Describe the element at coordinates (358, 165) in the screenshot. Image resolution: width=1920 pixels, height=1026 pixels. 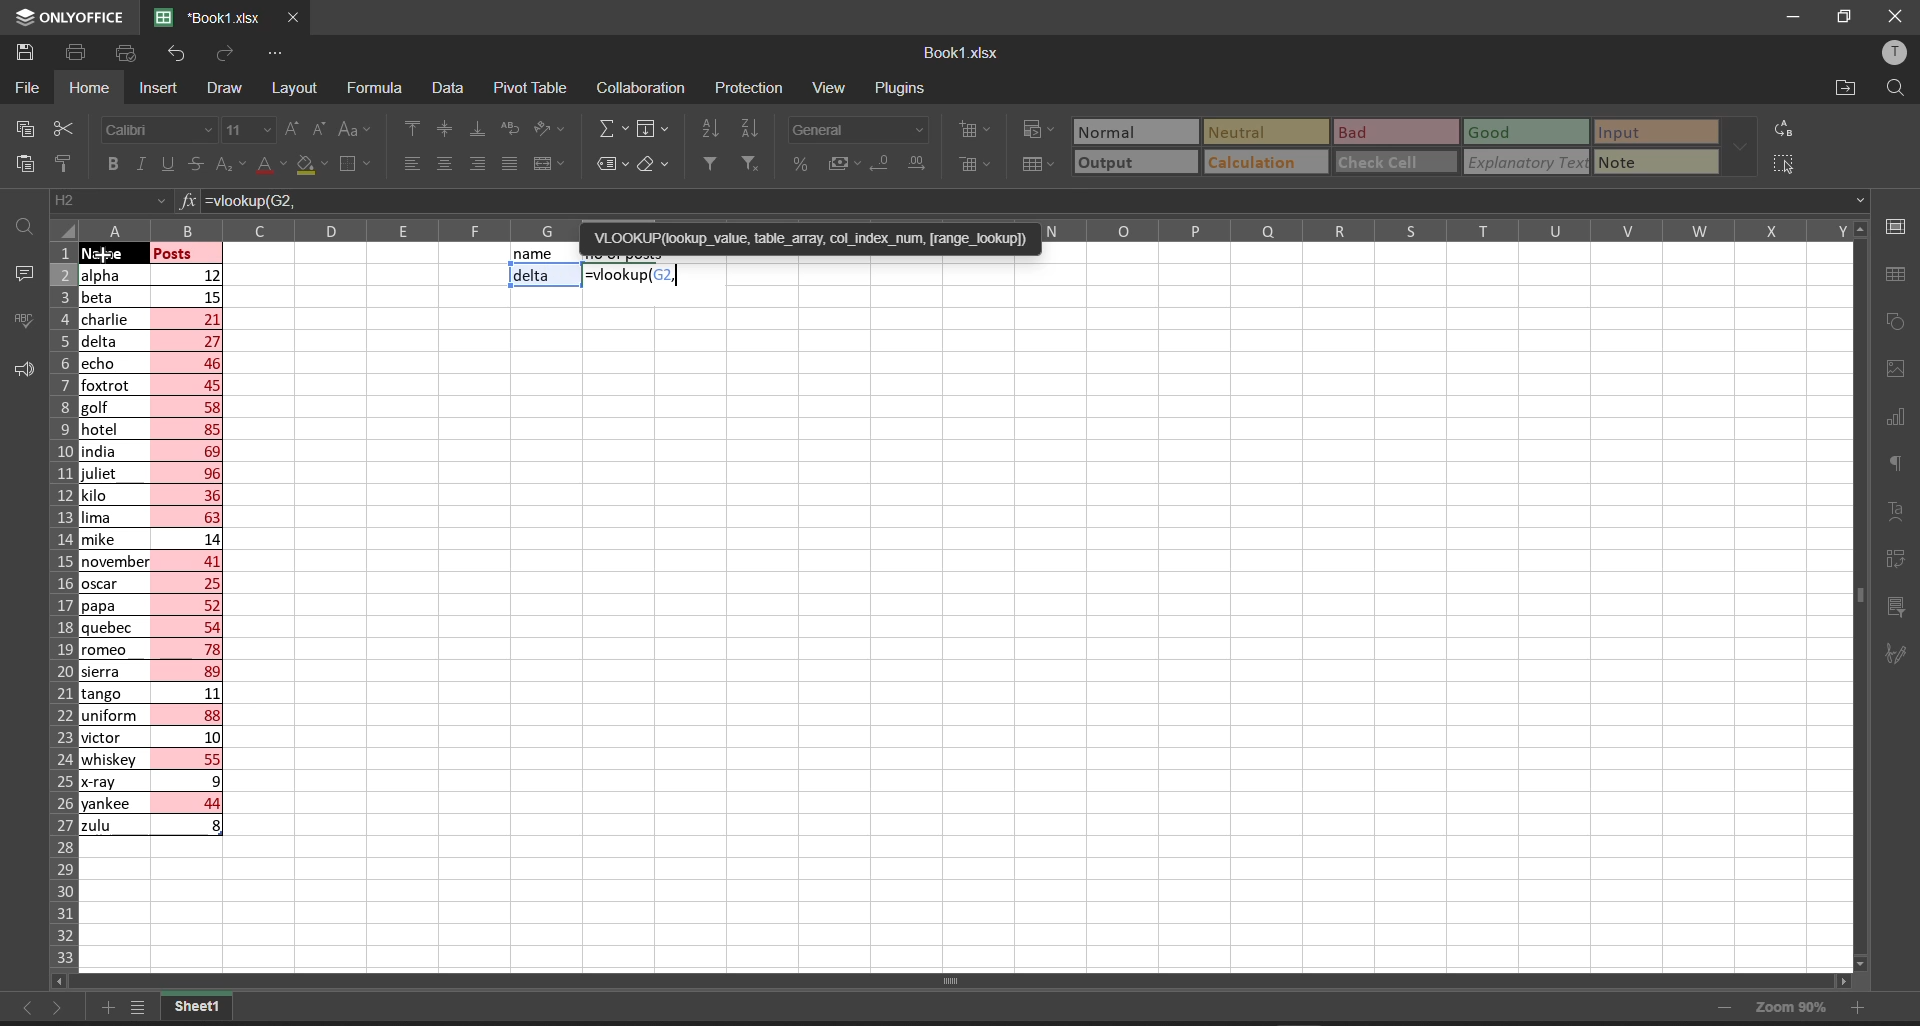
I see `borders` at that location.